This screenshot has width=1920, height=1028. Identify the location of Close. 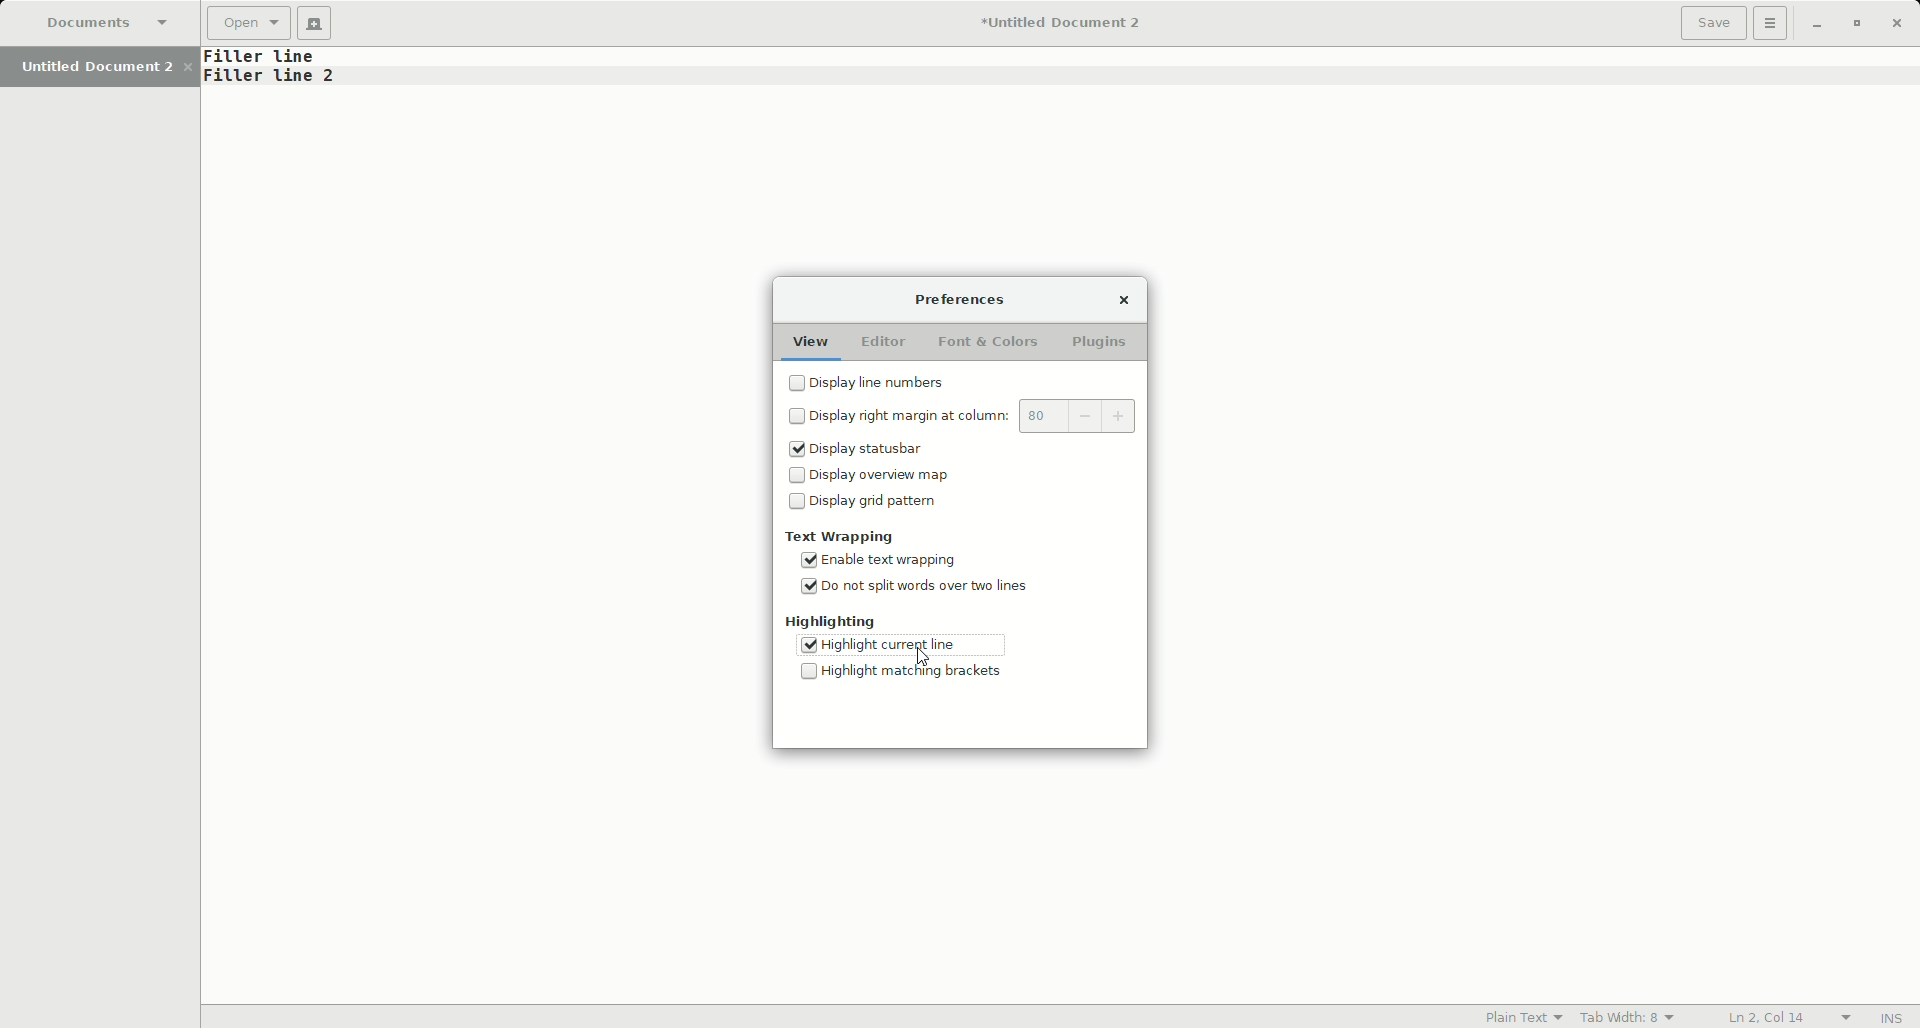
(1899, 23).